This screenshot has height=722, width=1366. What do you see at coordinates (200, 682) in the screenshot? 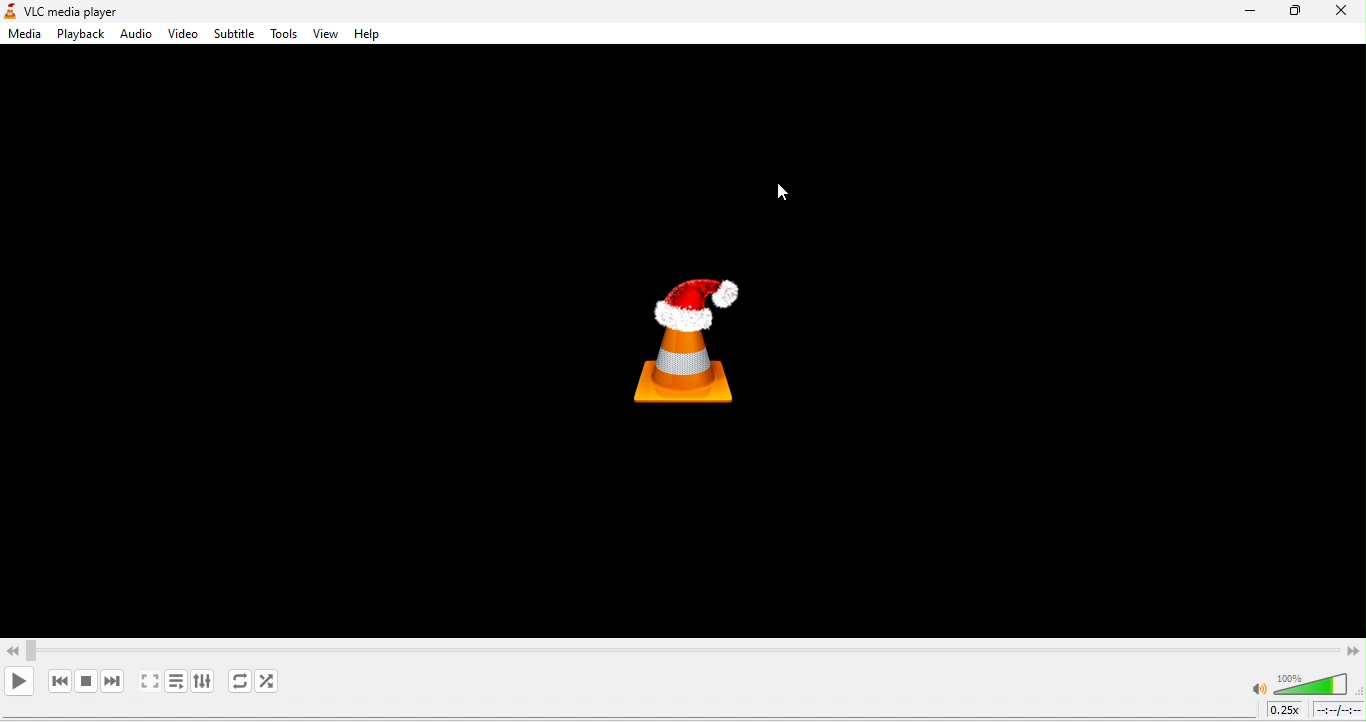
I see `show extended settings` at bounding box center [200, 682].